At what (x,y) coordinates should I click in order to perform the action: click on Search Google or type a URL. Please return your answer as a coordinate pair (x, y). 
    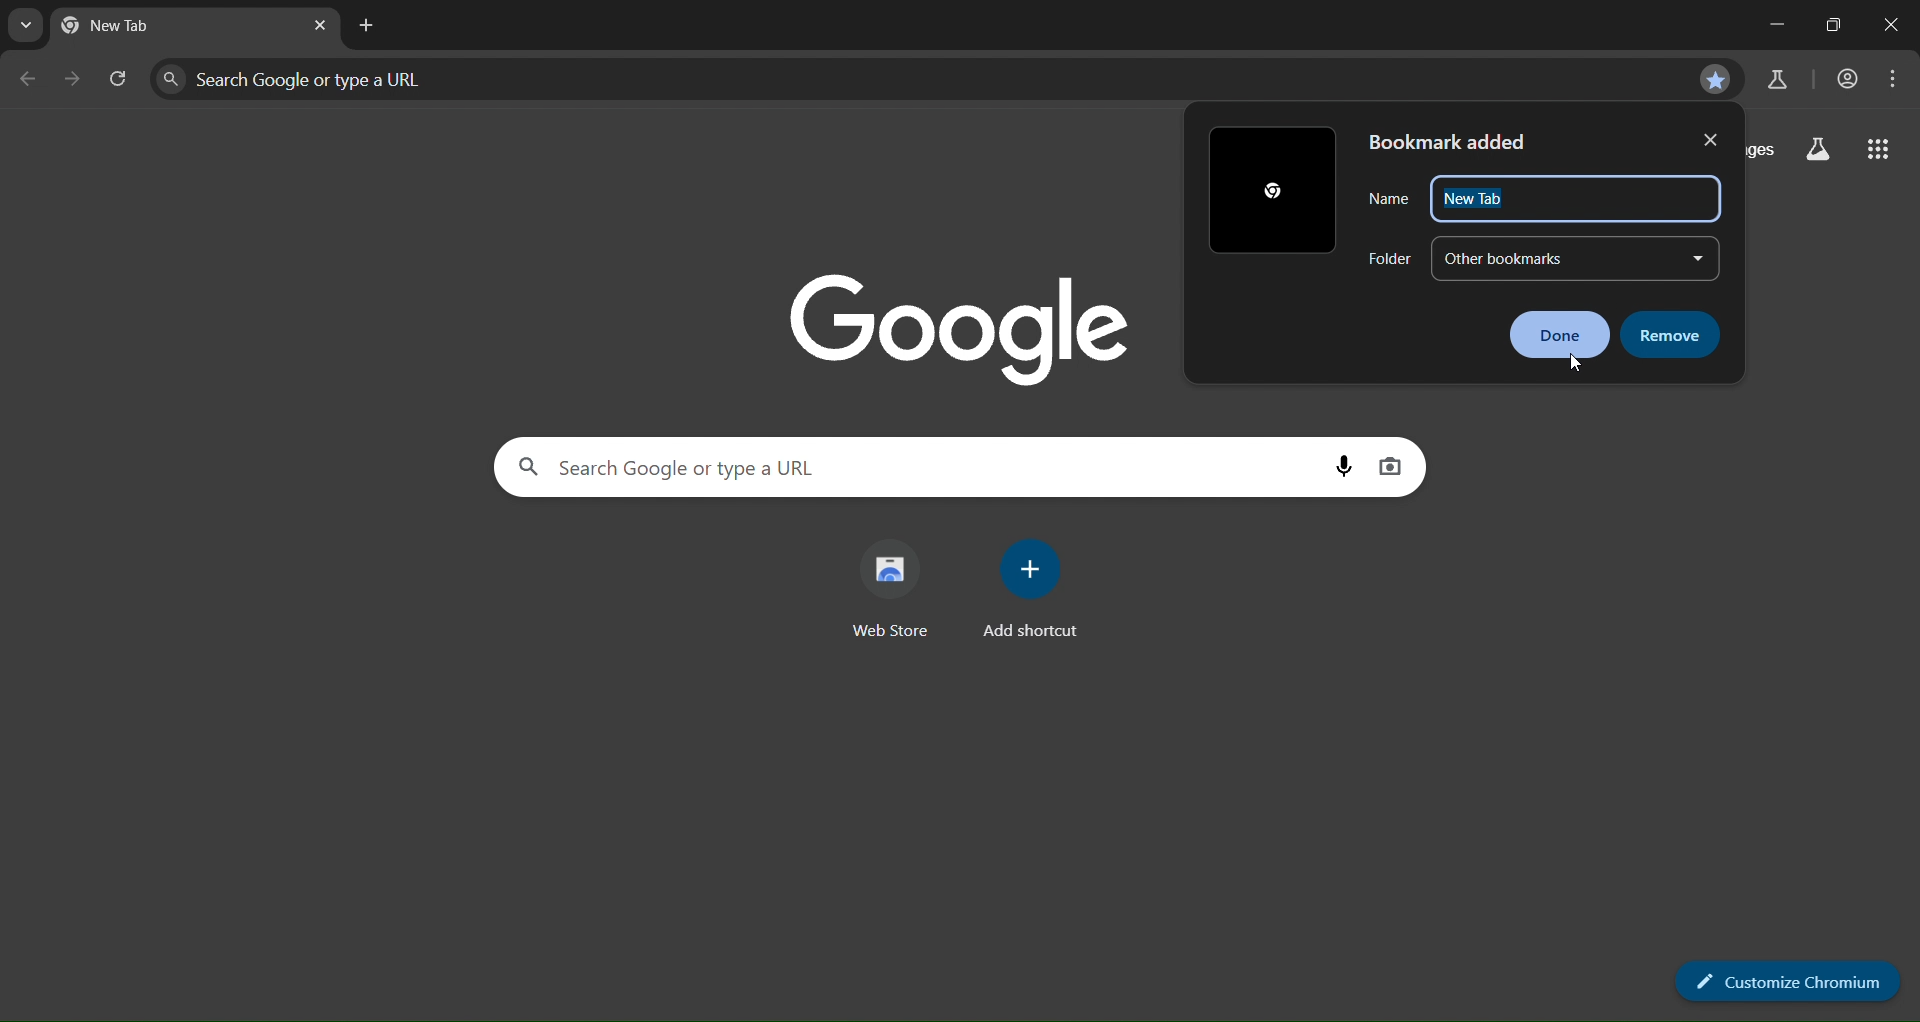
    Looking at the image, I should click on (908, 465).